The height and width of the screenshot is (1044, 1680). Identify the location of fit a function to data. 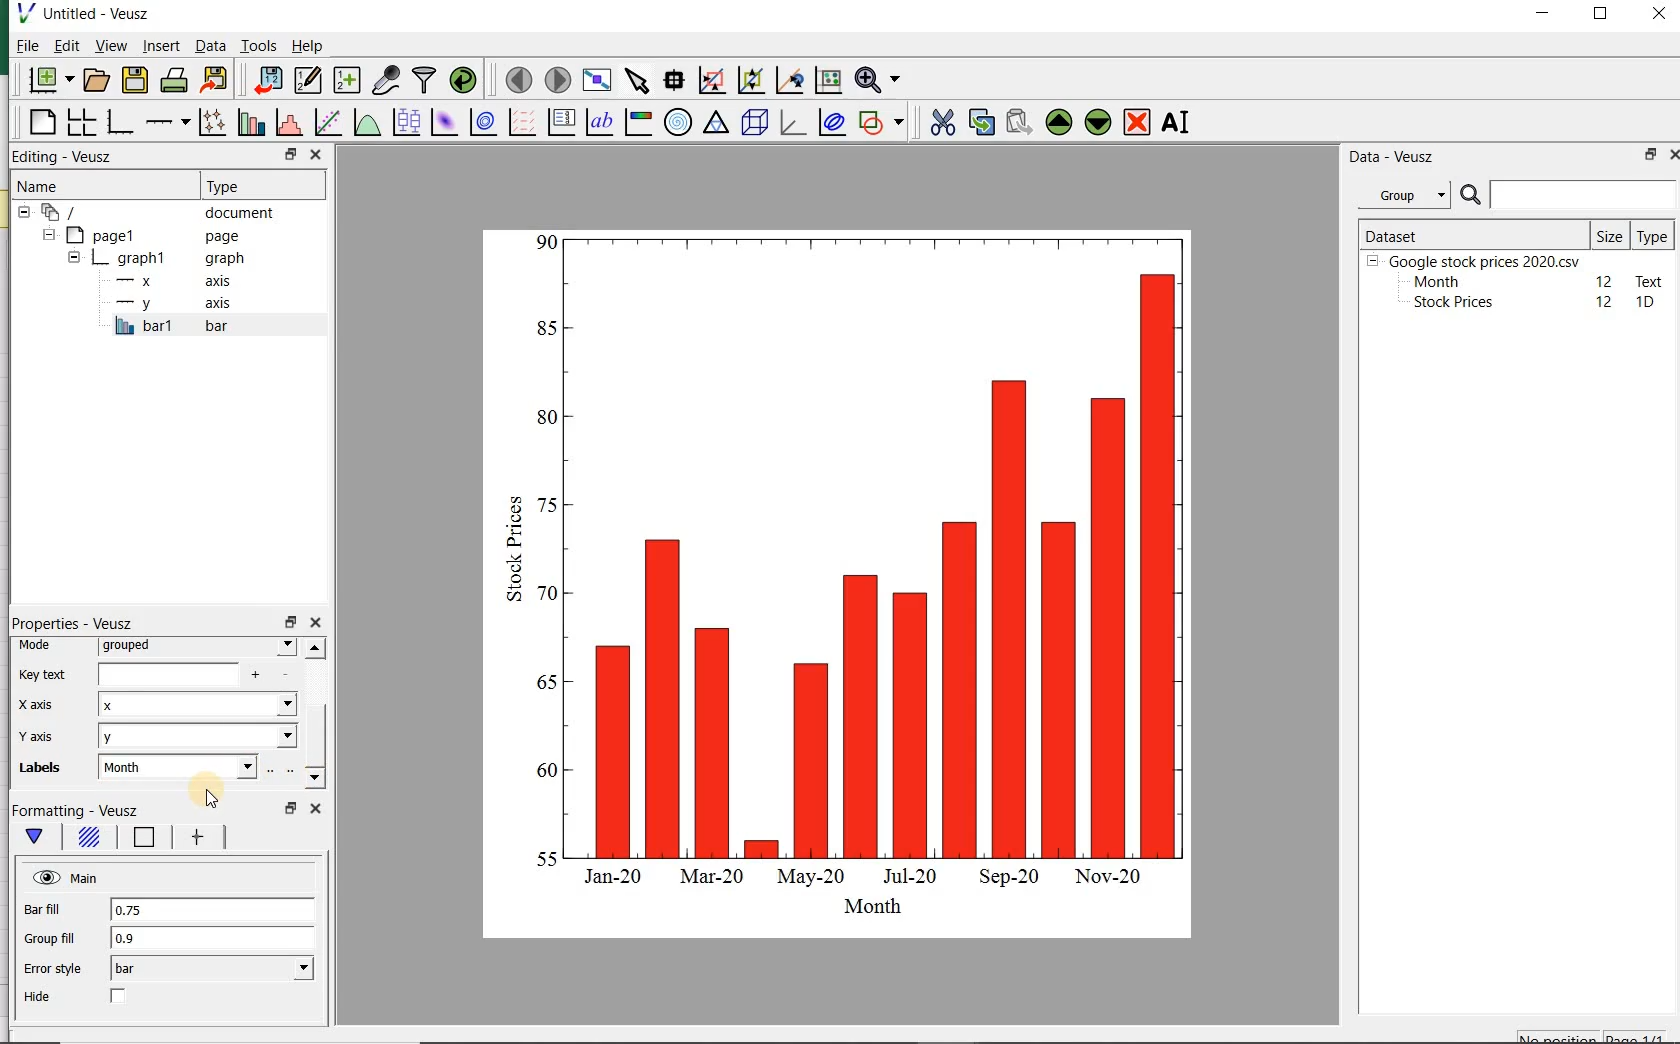
(326, 123).